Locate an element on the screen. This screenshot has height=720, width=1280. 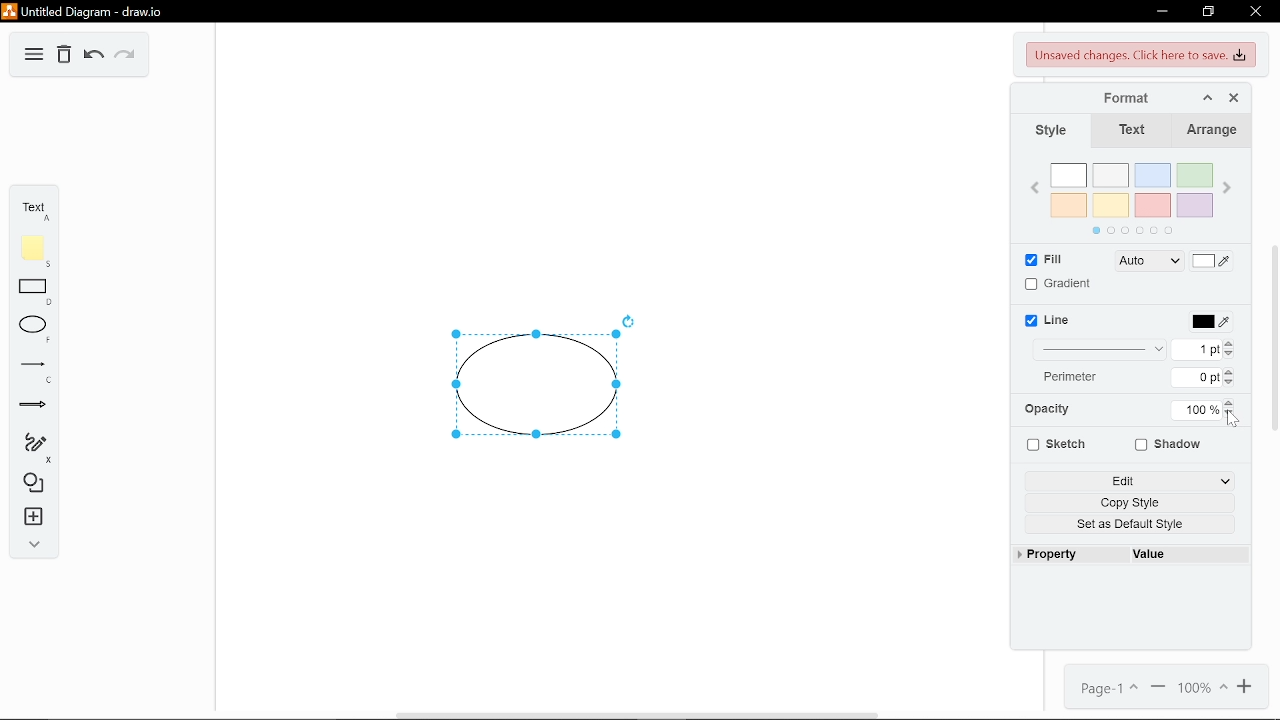
Current opacity is located at coordinates (1197, 409).